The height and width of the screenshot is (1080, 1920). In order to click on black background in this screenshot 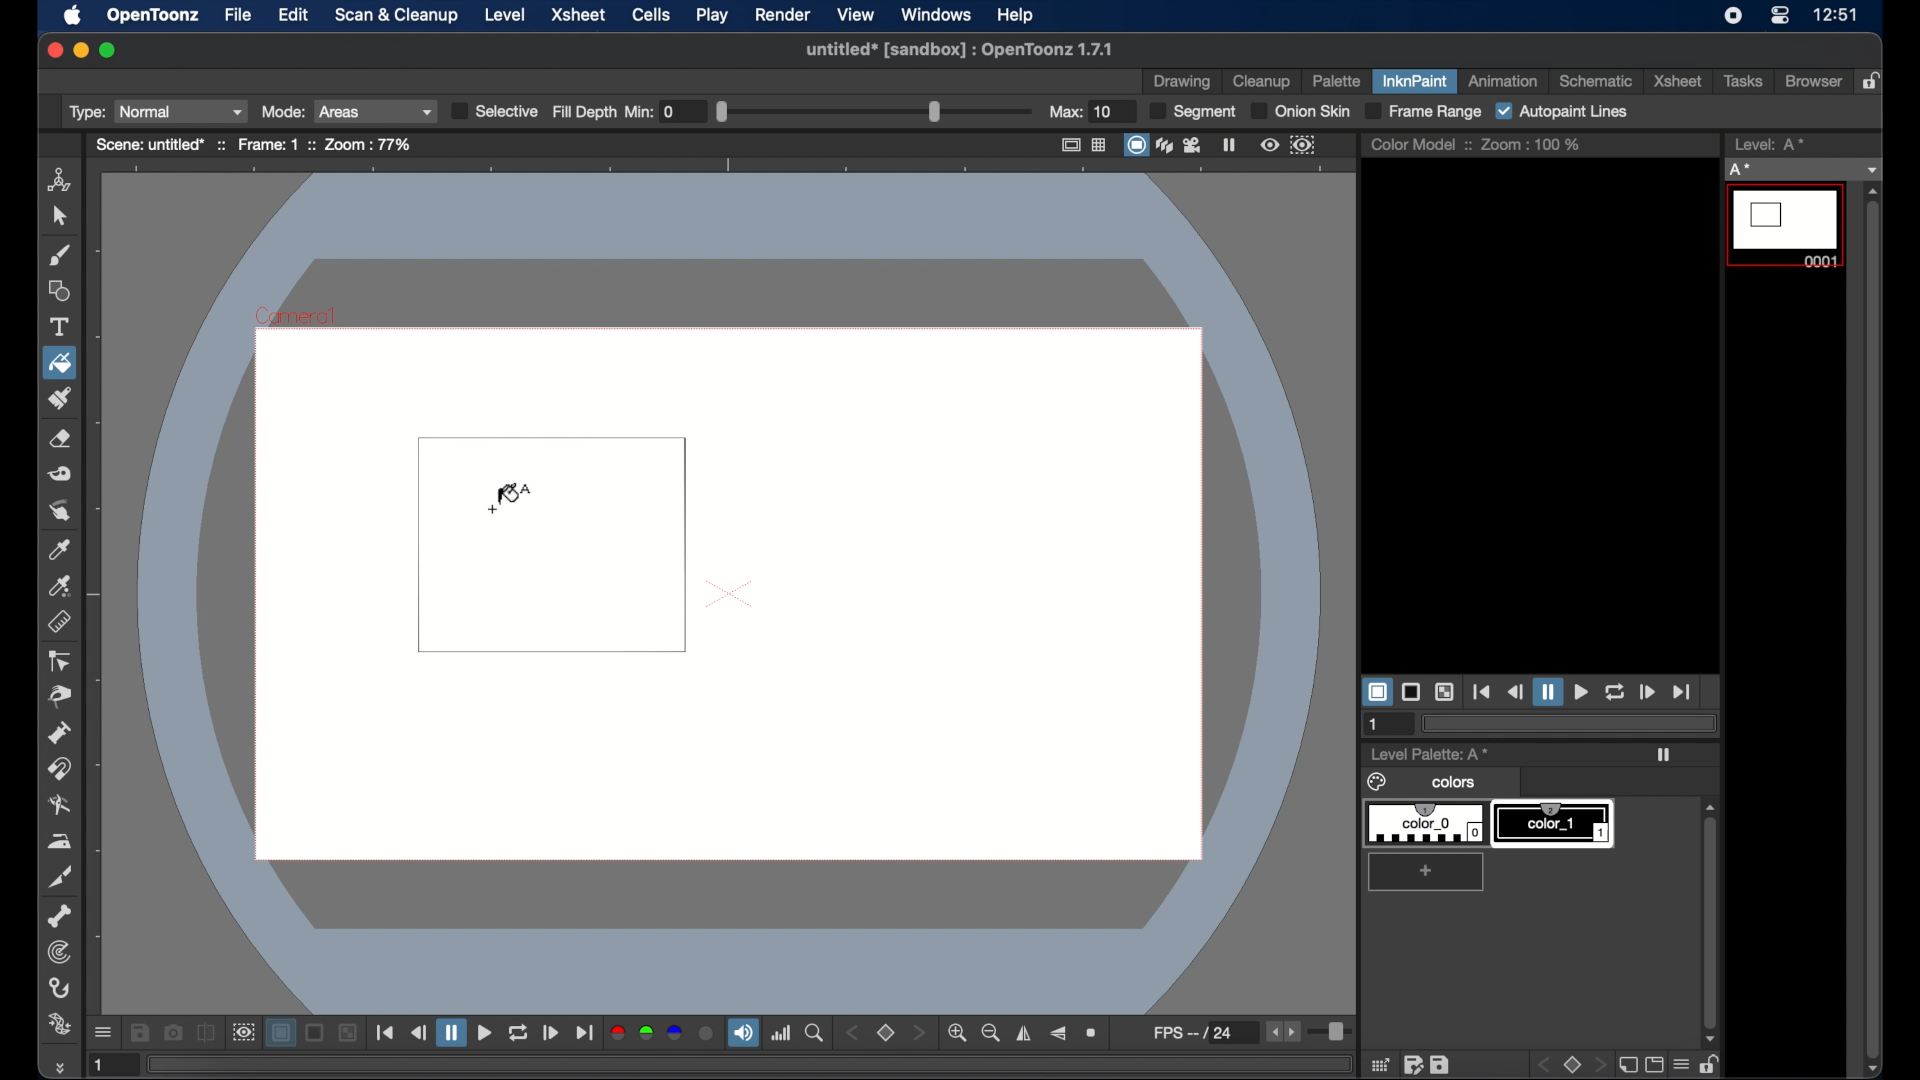, I will do `click(1411, 691)`.